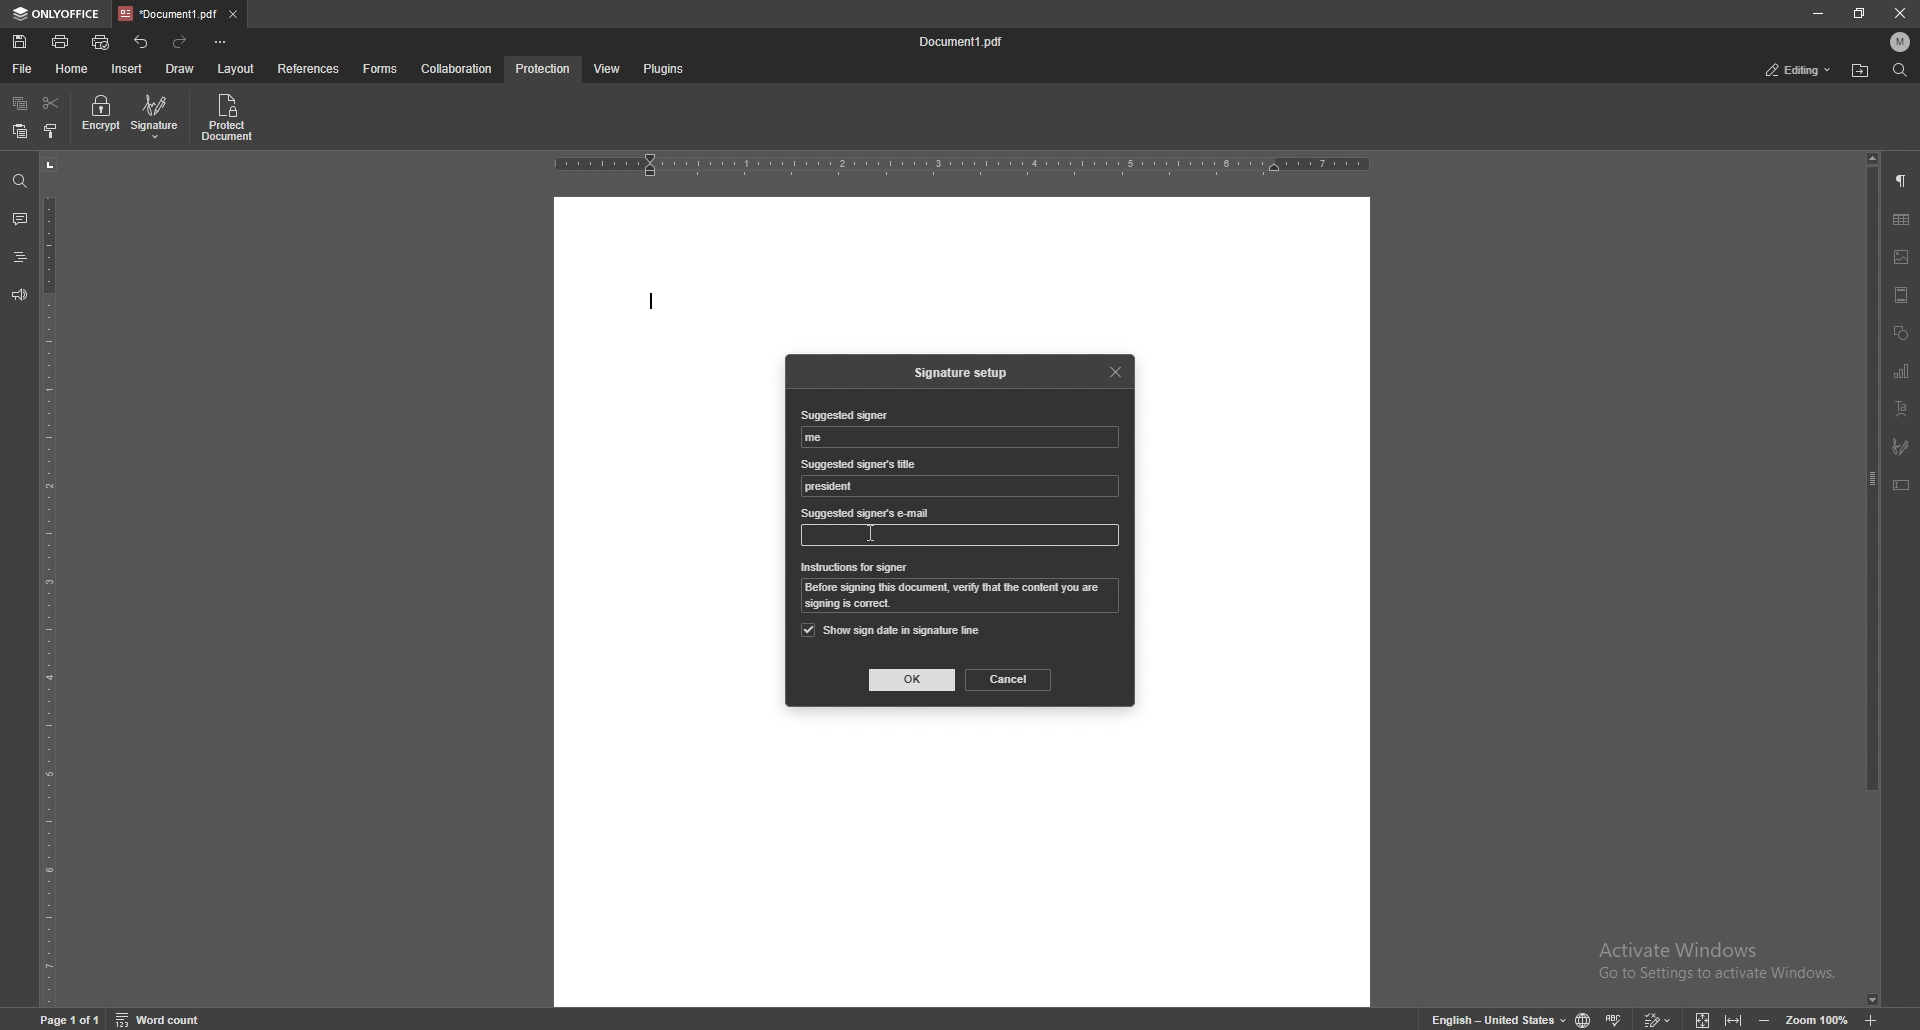 Image resolution: width=1920 pixels, height=1030 pixels. Describe the element at coordinates (1701, 954) in the screenshot. I see `Activate windows` at that location.